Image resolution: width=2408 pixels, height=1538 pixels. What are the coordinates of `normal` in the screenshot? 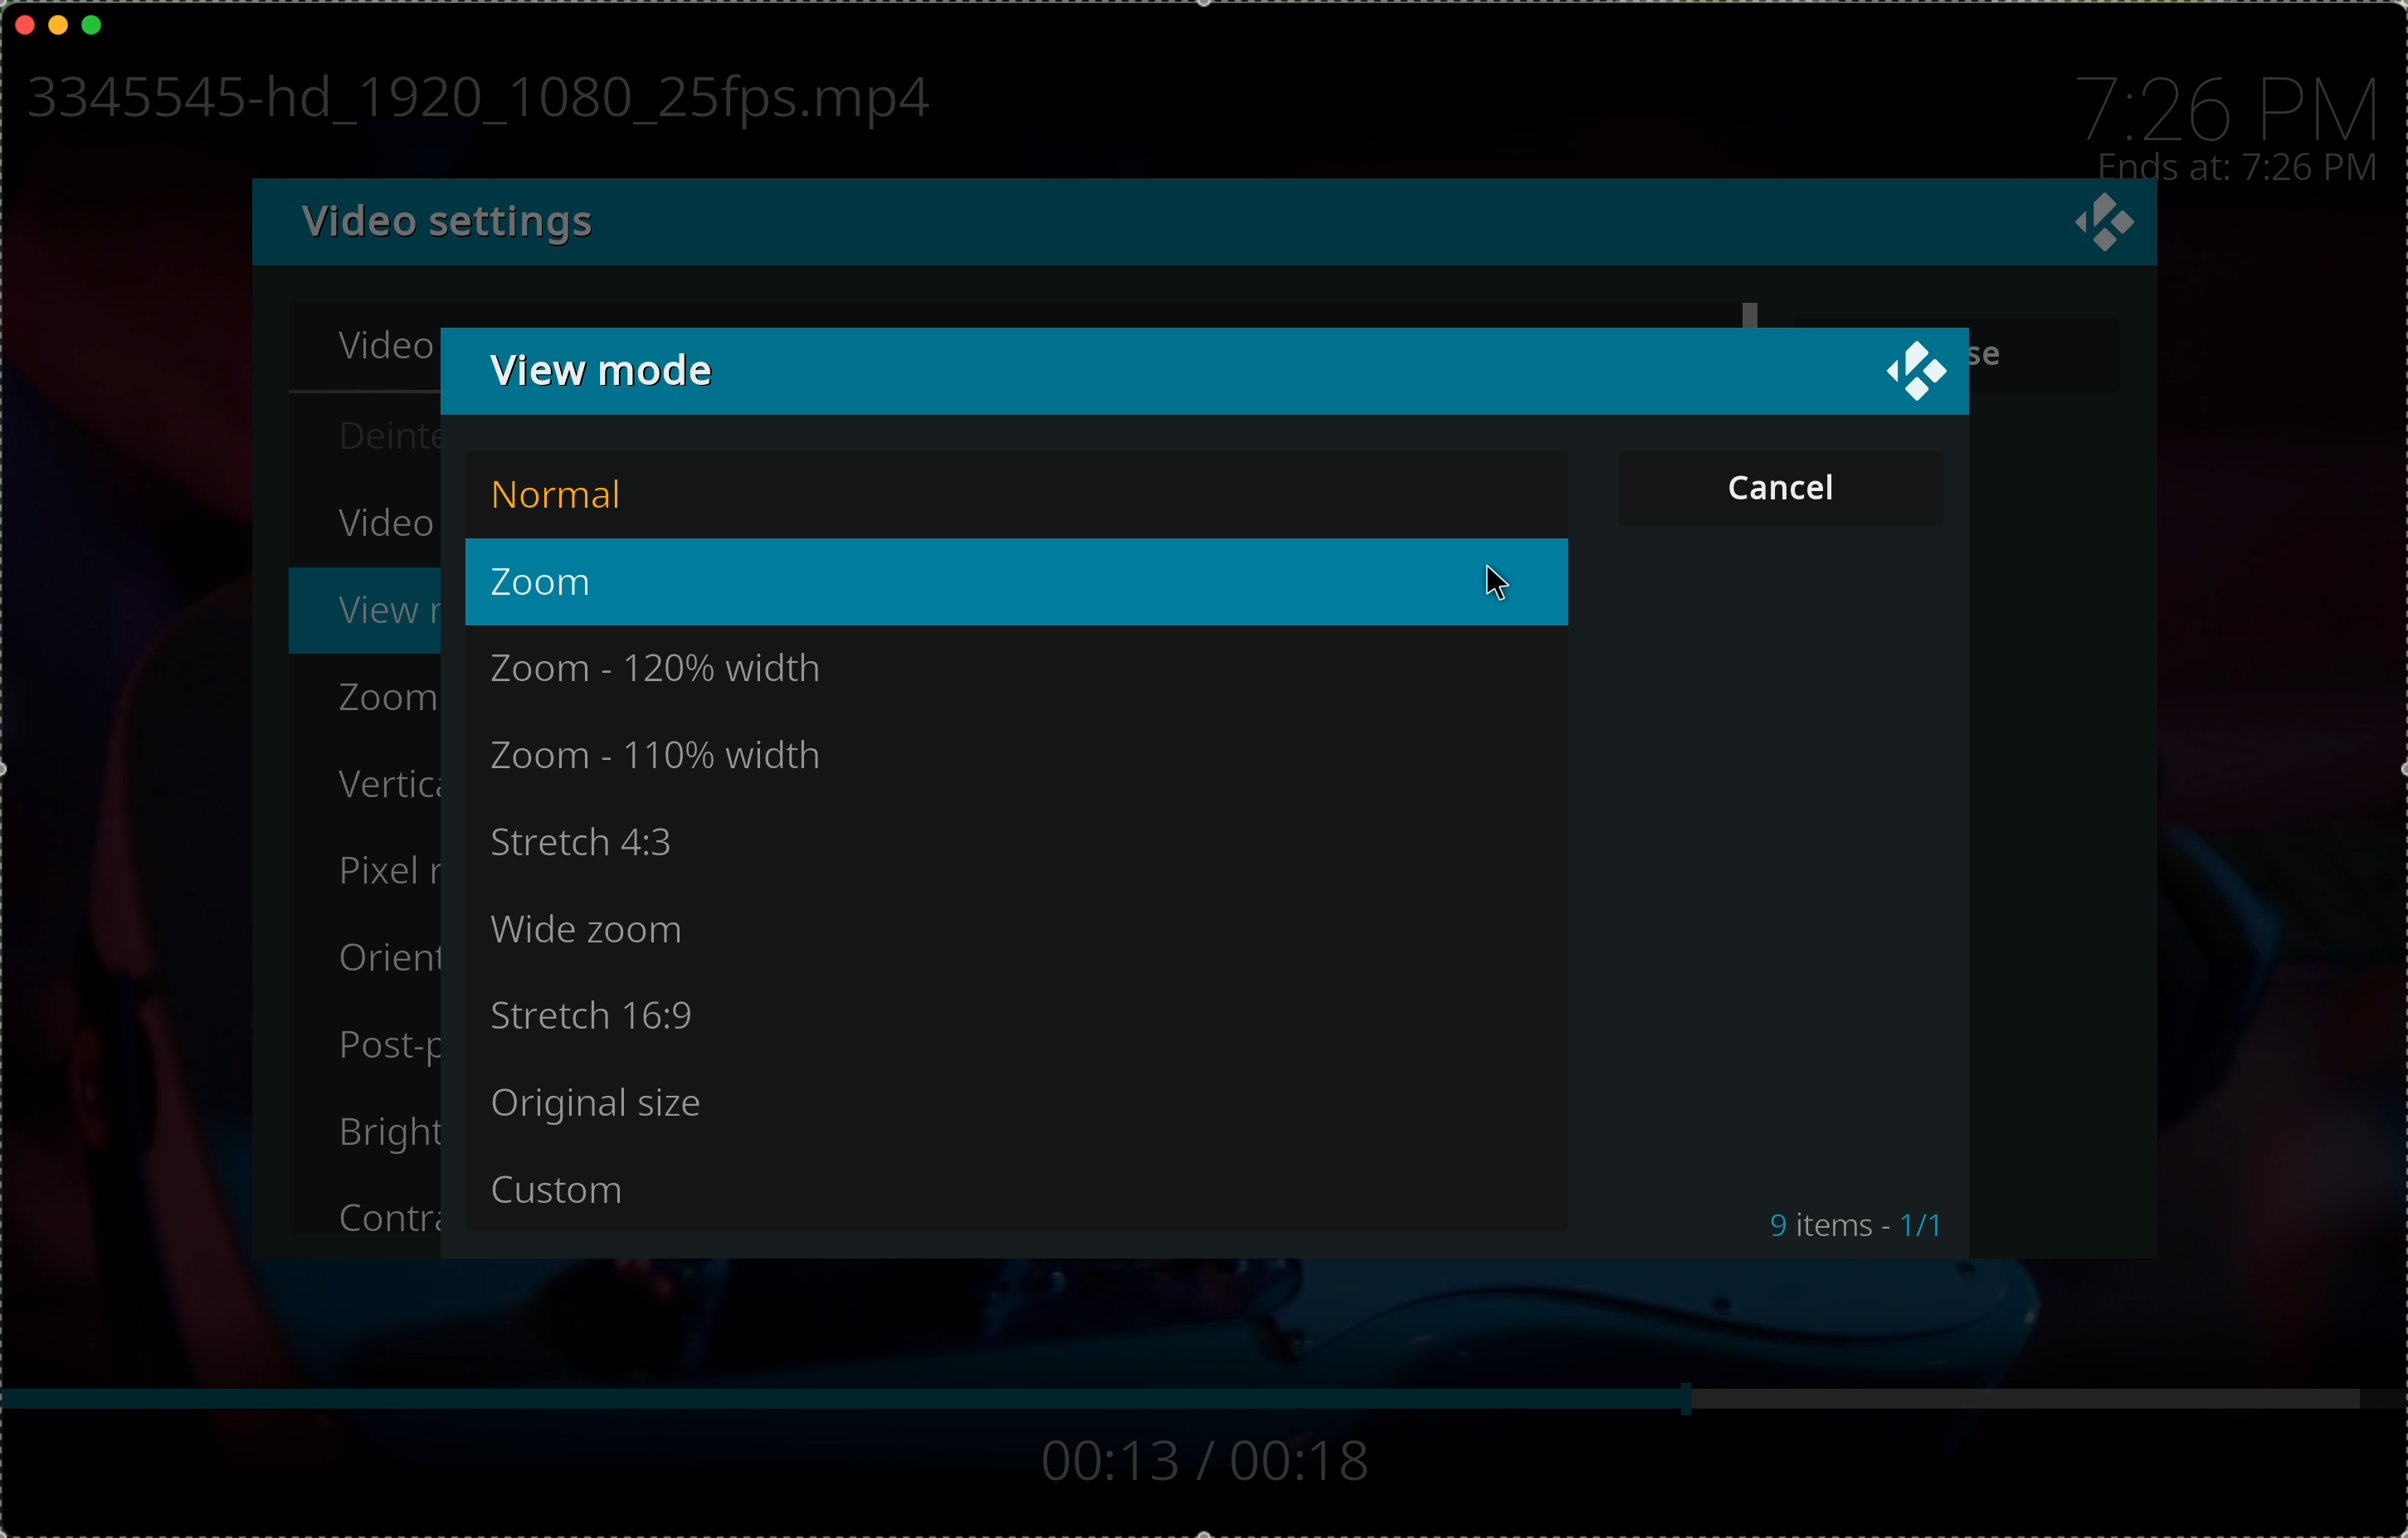 It's located at (560, 491).